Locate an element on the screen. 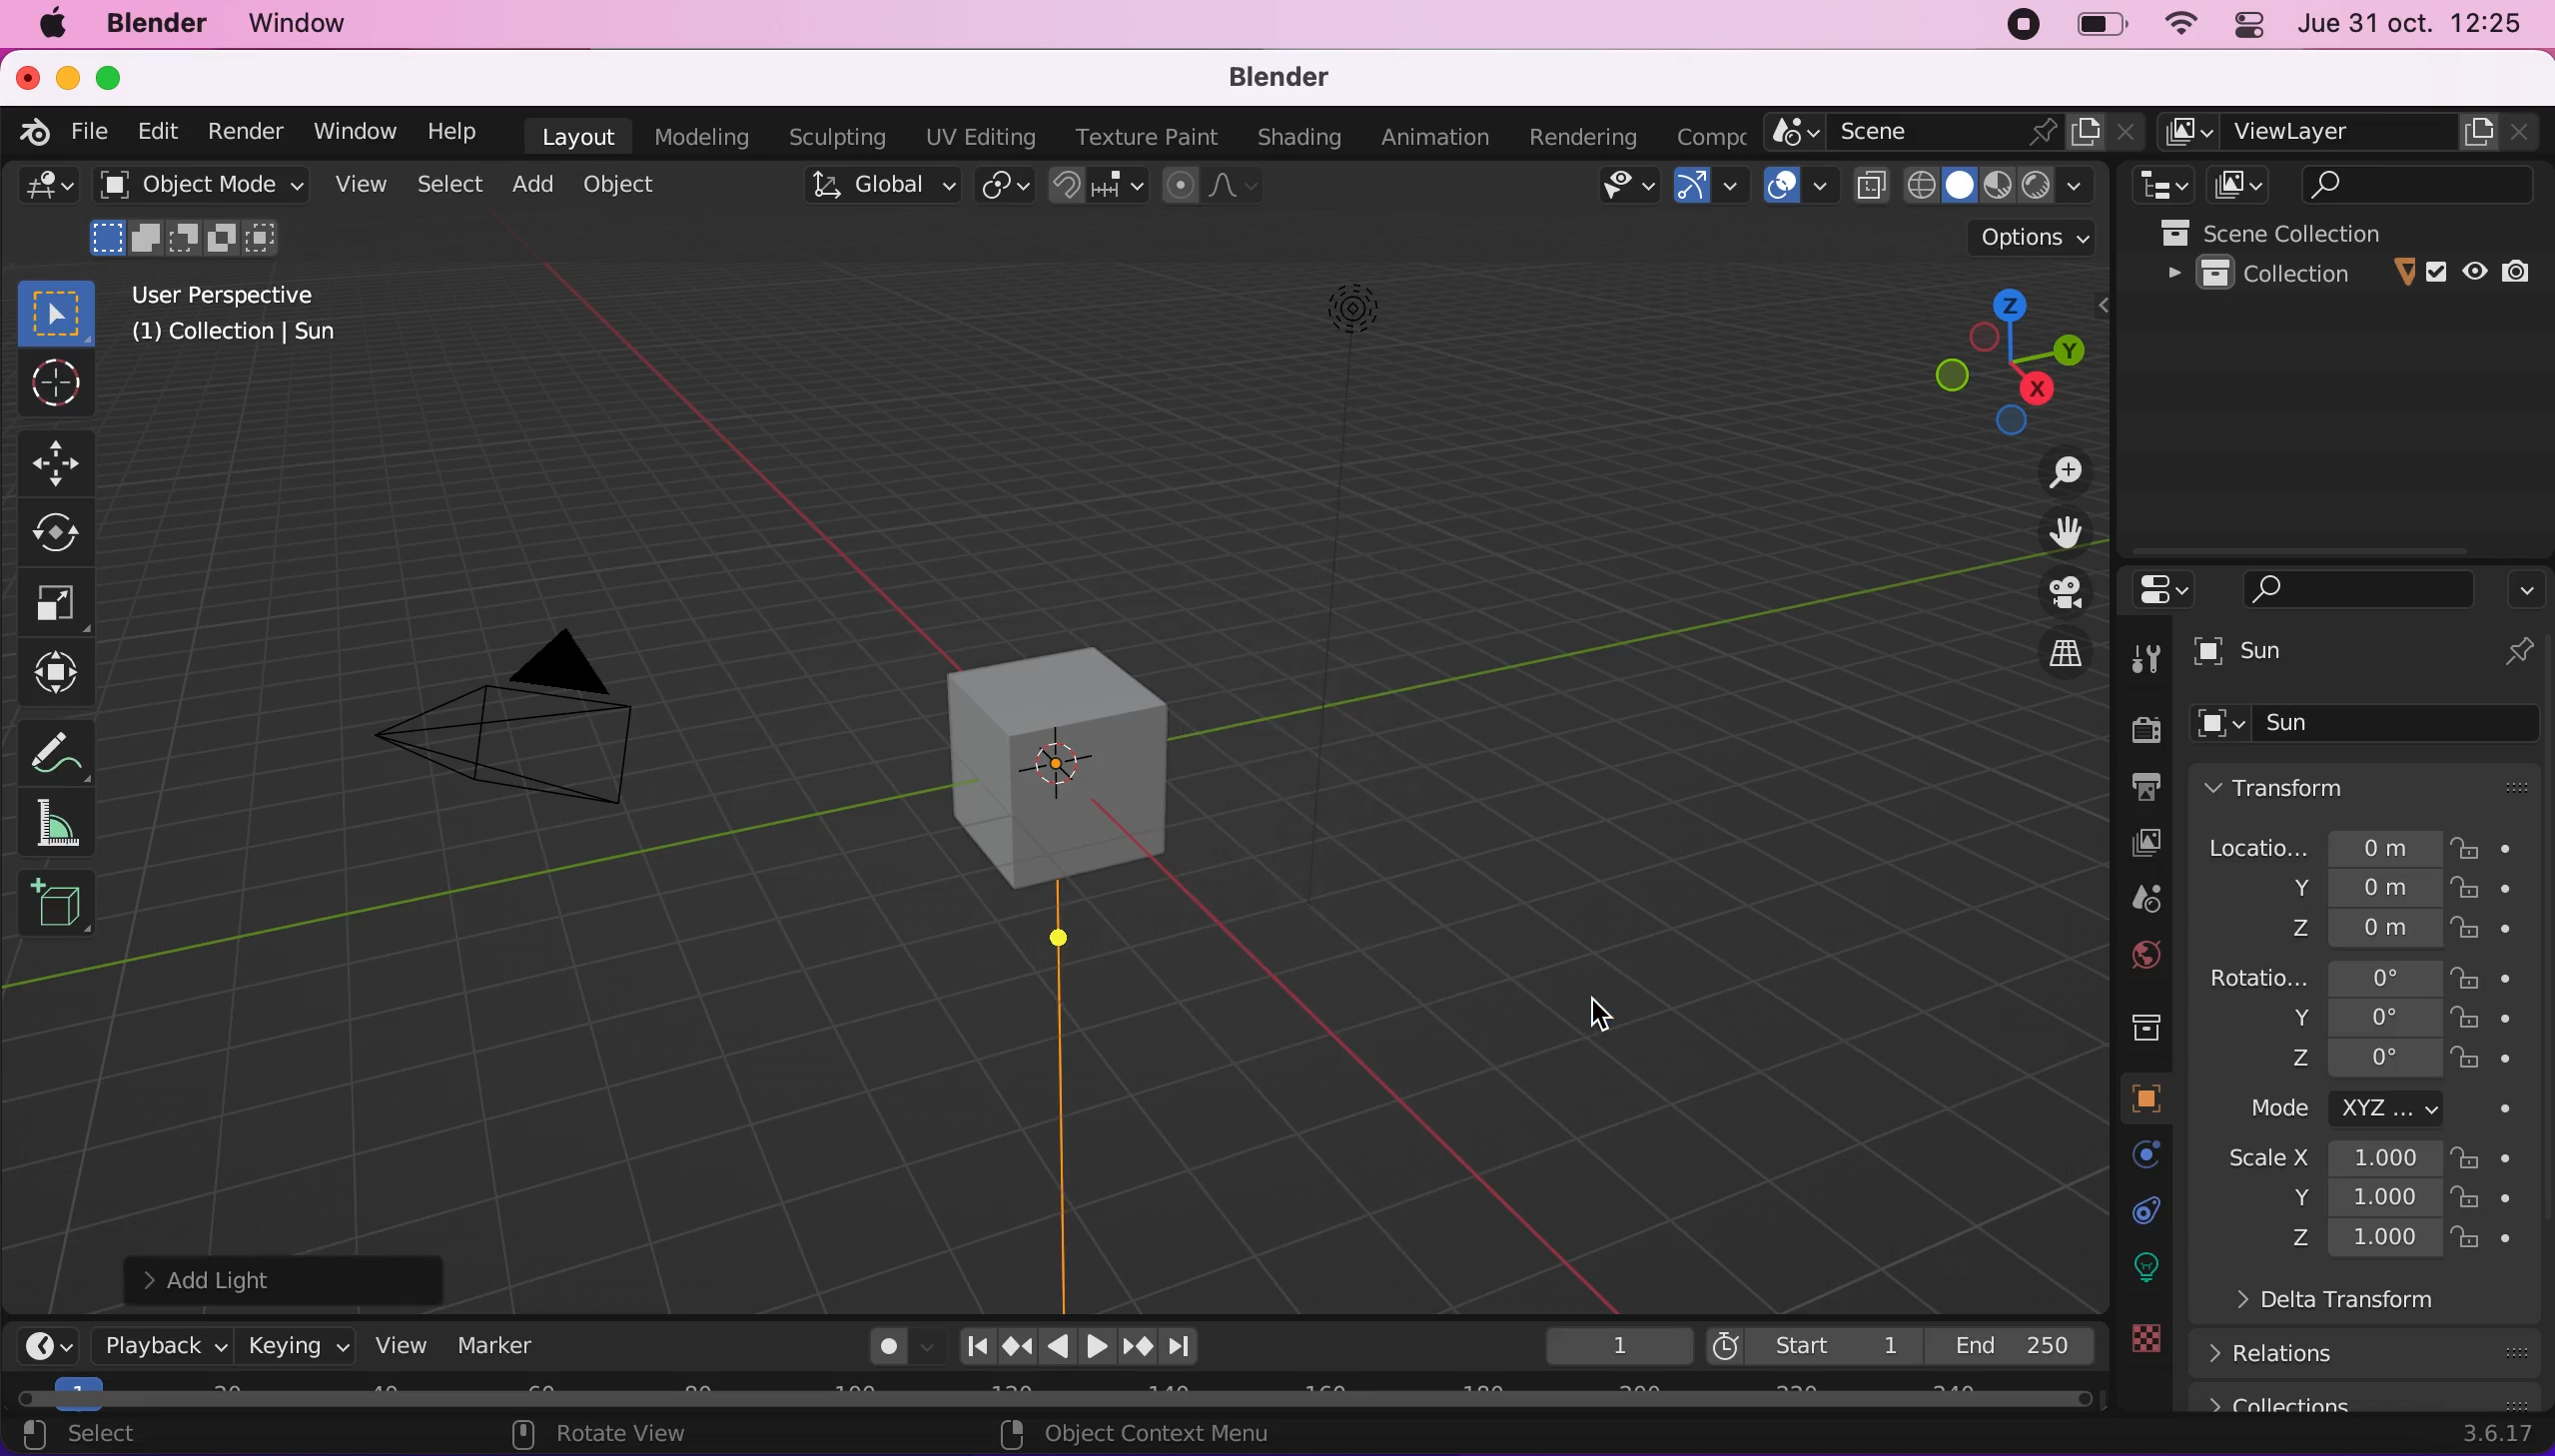 Image resolution: width=2555 pixels, height=1456 pixels. lock is located at coordinates (2501, 978).